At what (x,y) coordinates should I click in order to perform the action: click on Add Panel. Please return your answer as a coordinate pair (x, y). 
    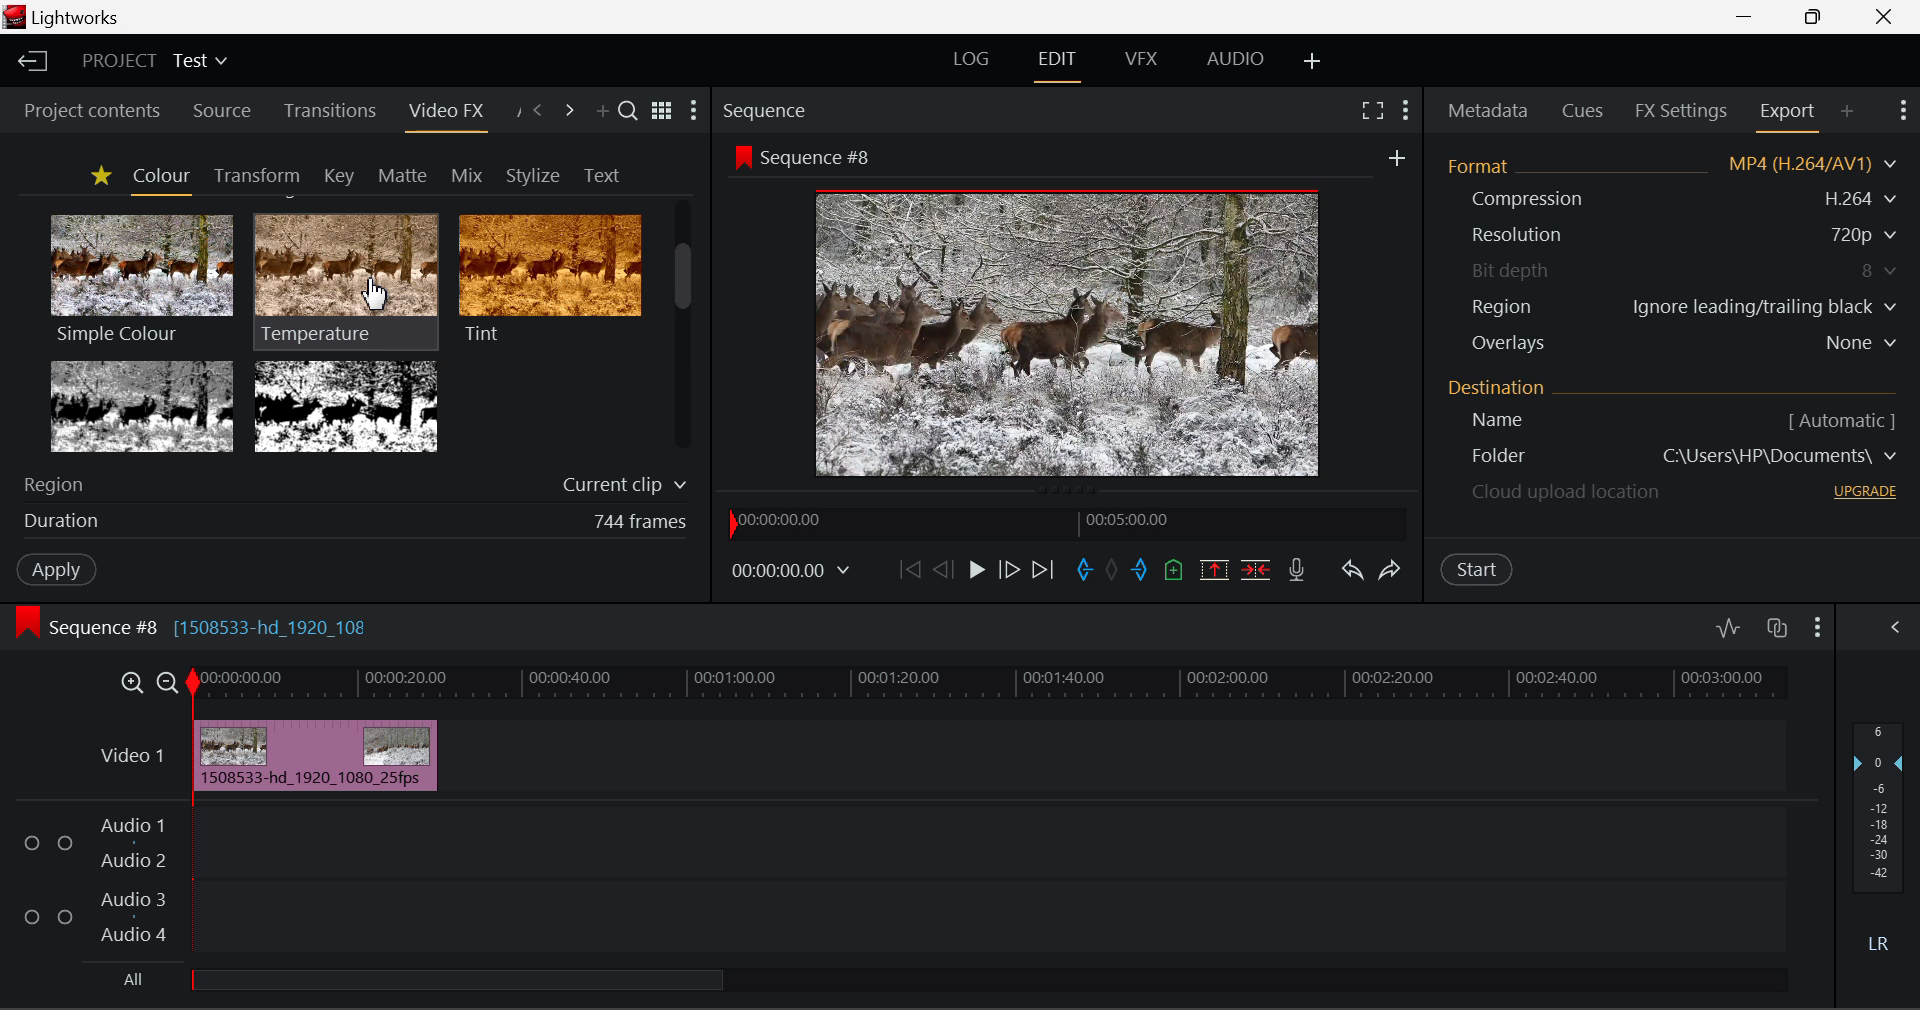
    Looking at the image, I should click on (1846, 117).